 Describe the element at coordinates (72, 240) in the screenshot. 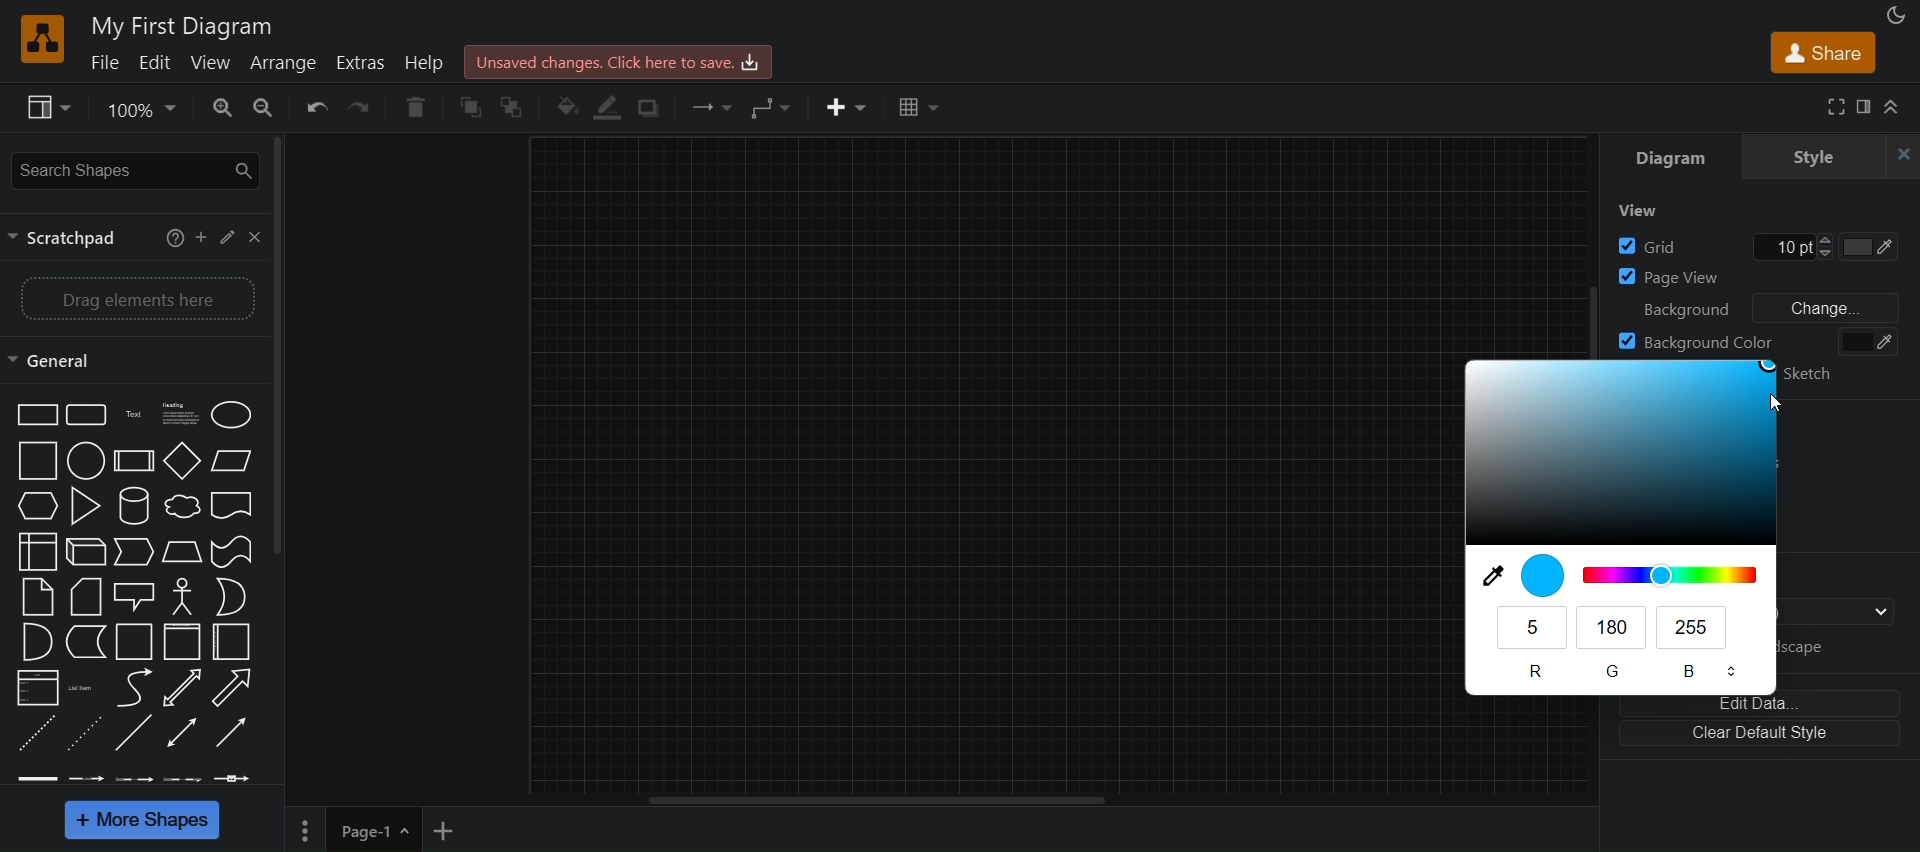

I see `scractpad` at that location.